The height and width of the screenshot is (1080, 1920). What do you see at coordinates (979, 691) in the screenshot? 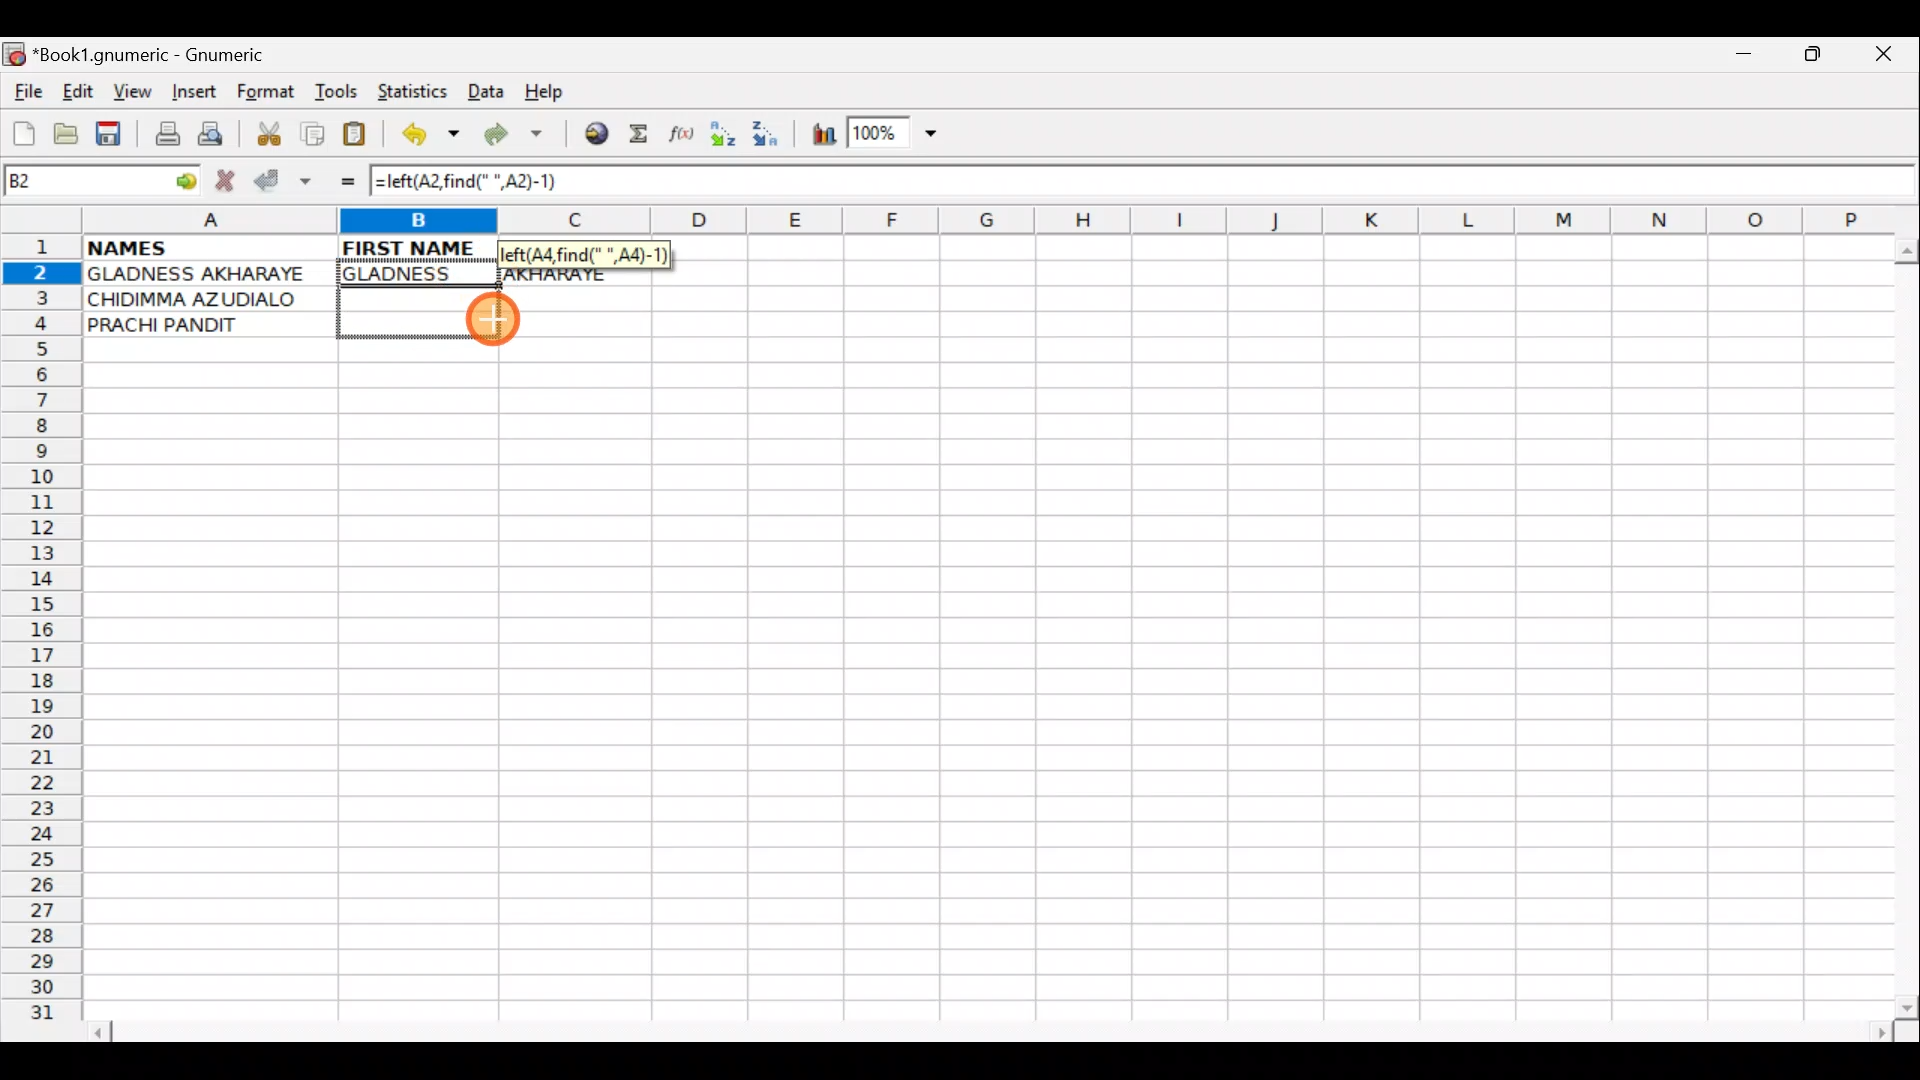
I see `Cells` at bounding box center [979, 691].